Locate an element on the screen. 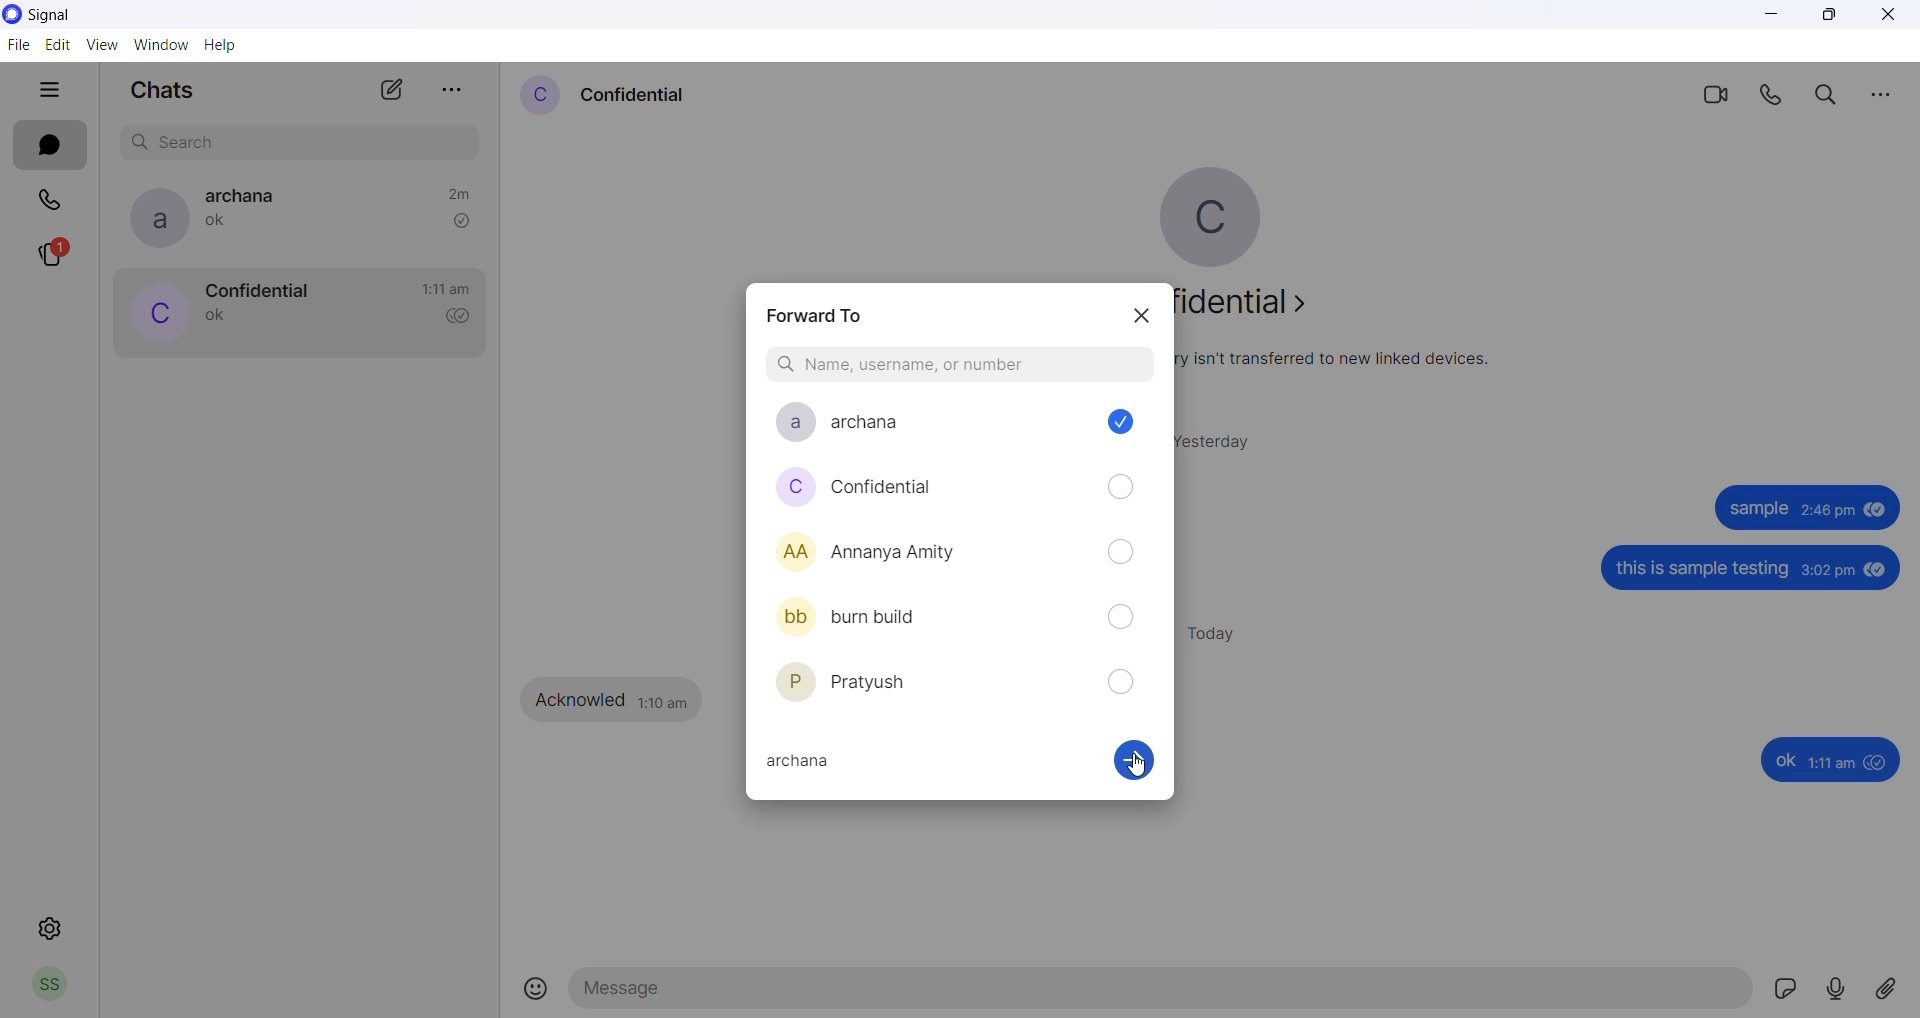  calls is located at coordinates (53, 197).